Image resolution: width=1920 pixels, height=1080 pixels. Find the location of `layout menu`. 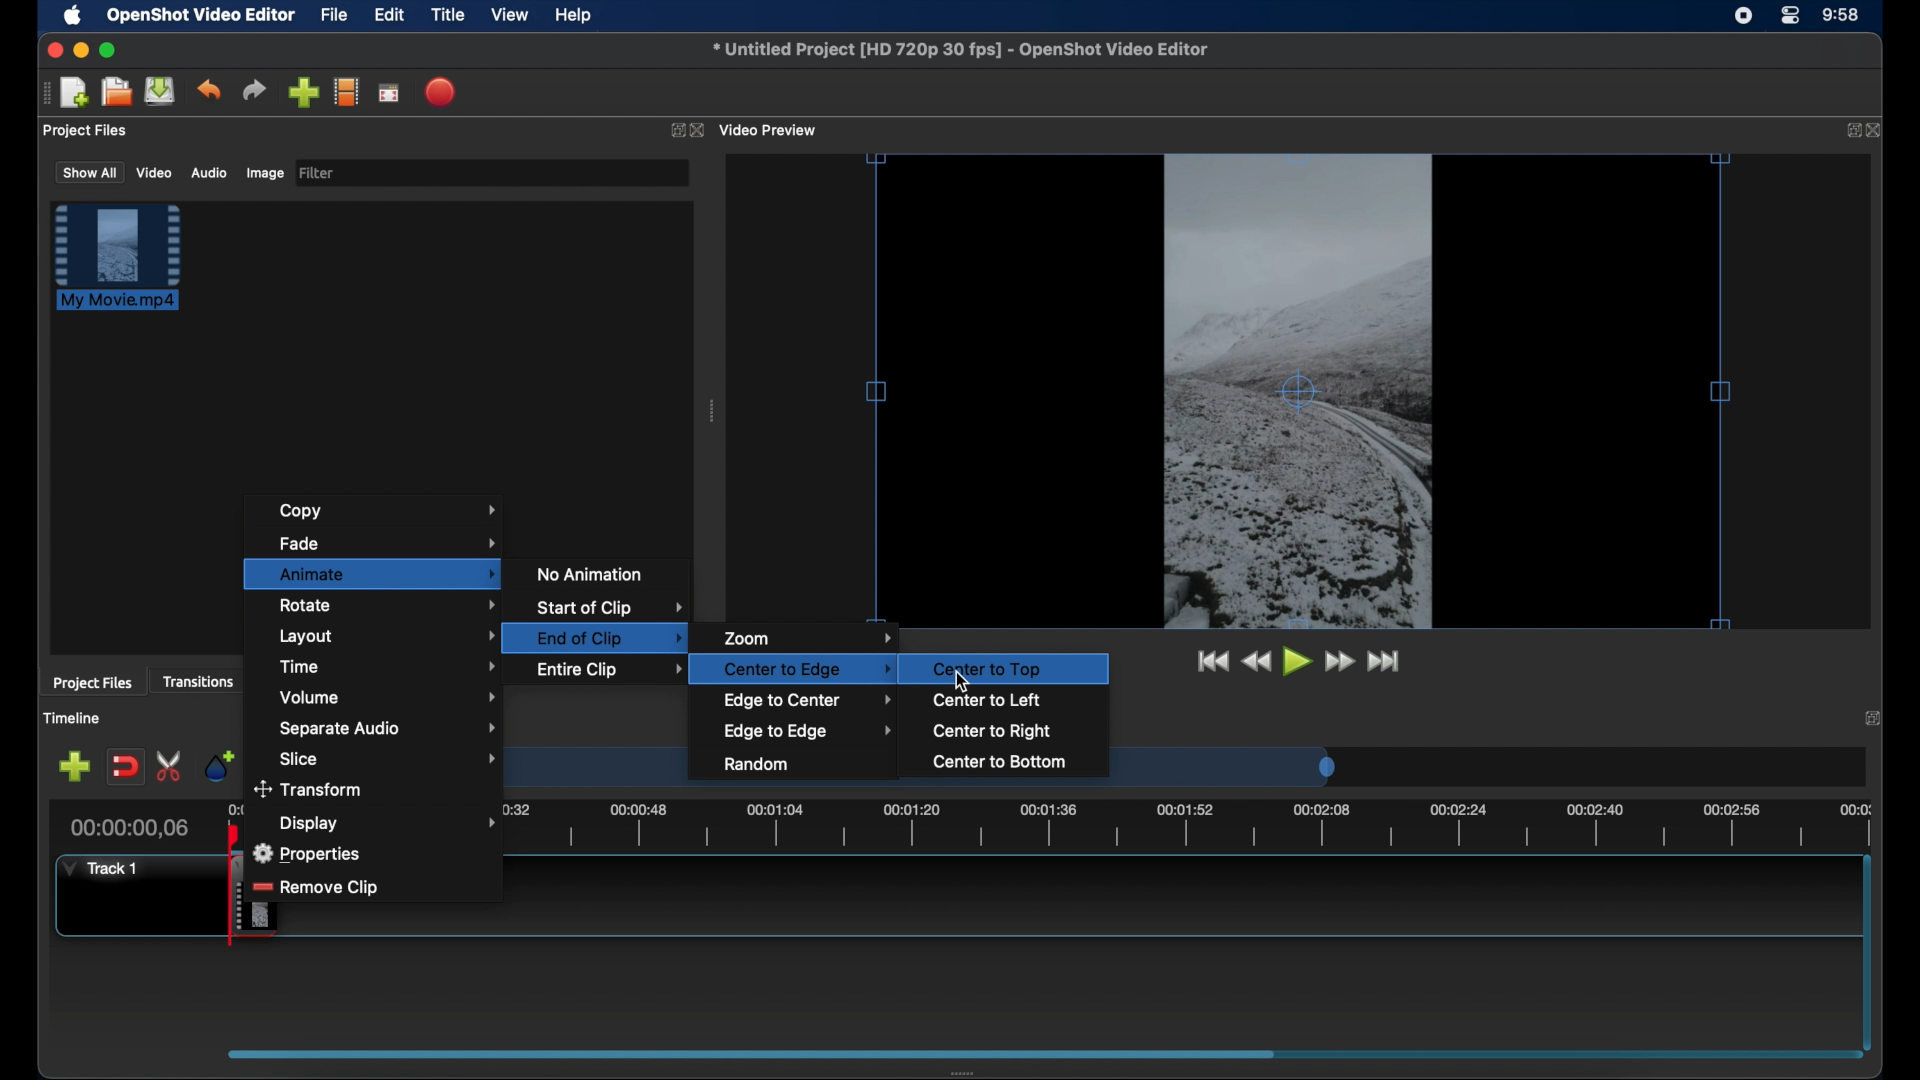

layout menu is located at coordinates (388, 637).